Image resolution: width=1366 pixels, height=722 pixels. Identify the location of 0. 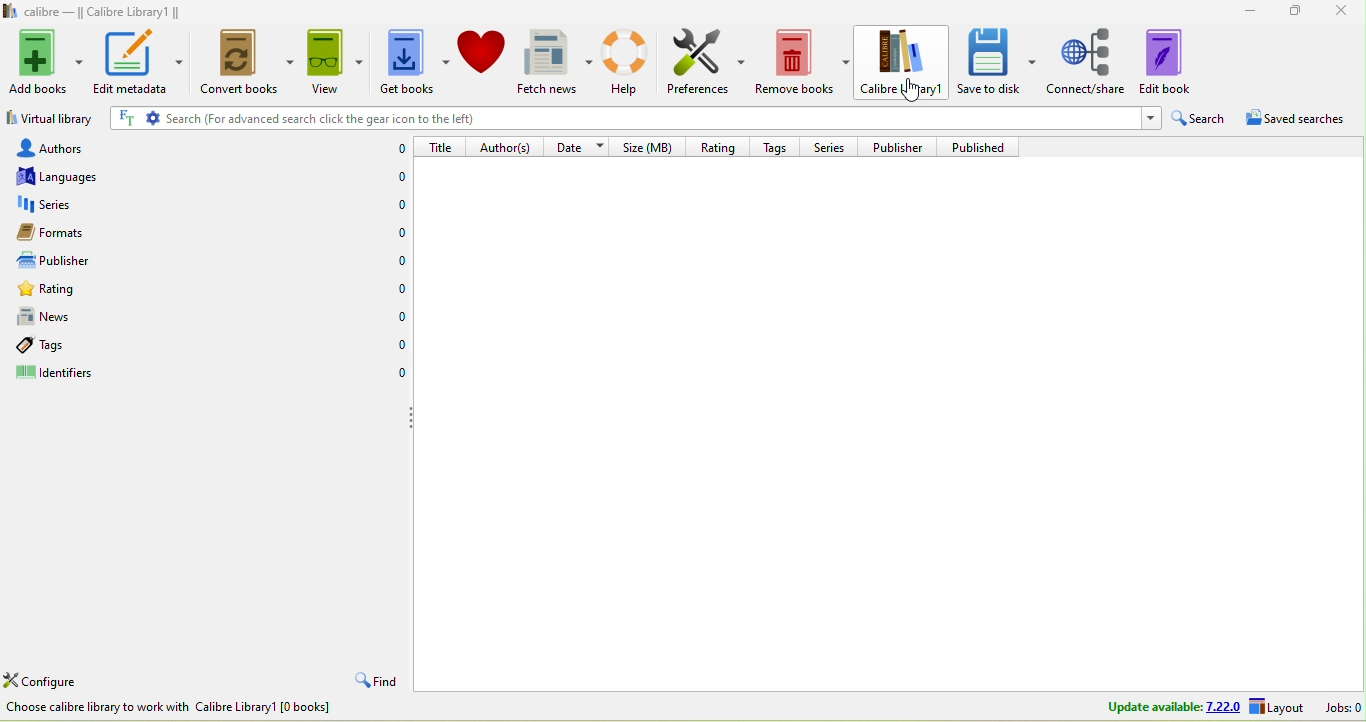
(397, 375).